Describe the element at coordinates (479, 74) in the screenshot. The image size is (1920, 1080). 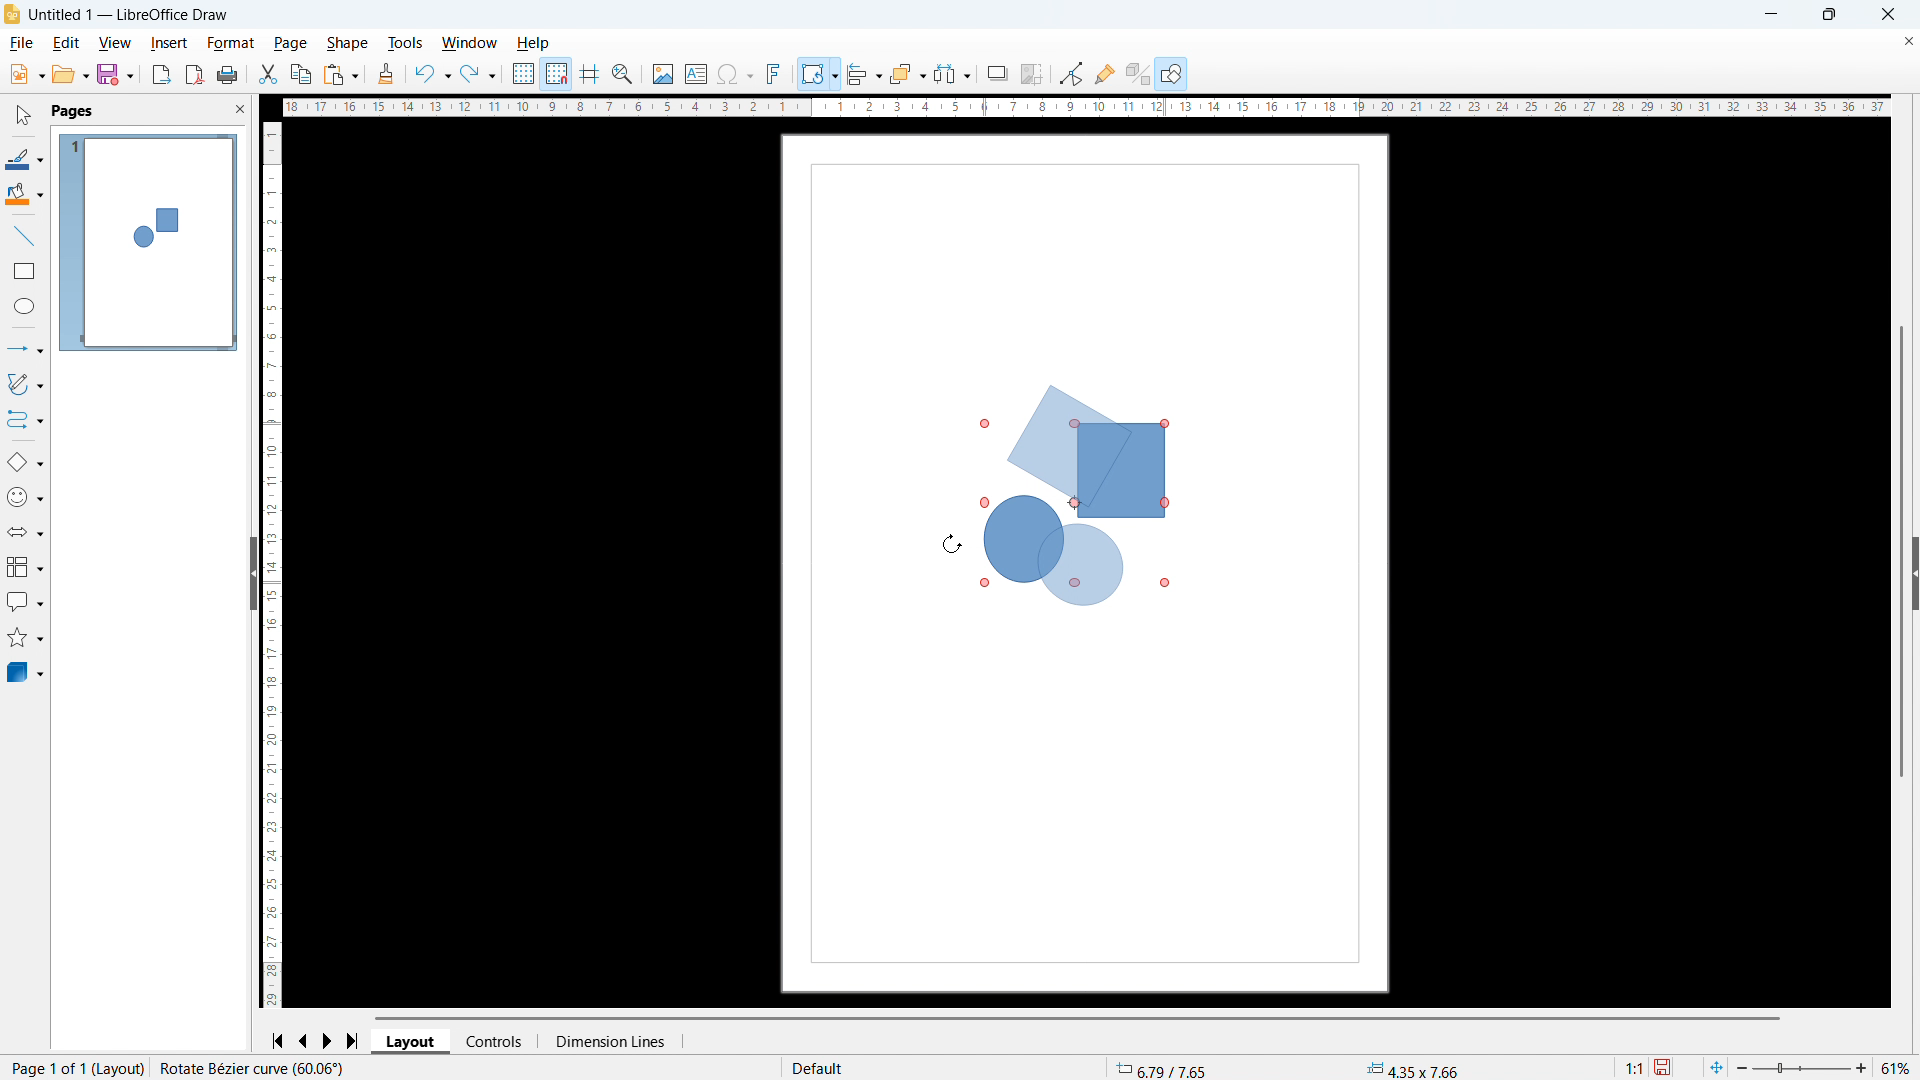
I see `redo ` at that location.